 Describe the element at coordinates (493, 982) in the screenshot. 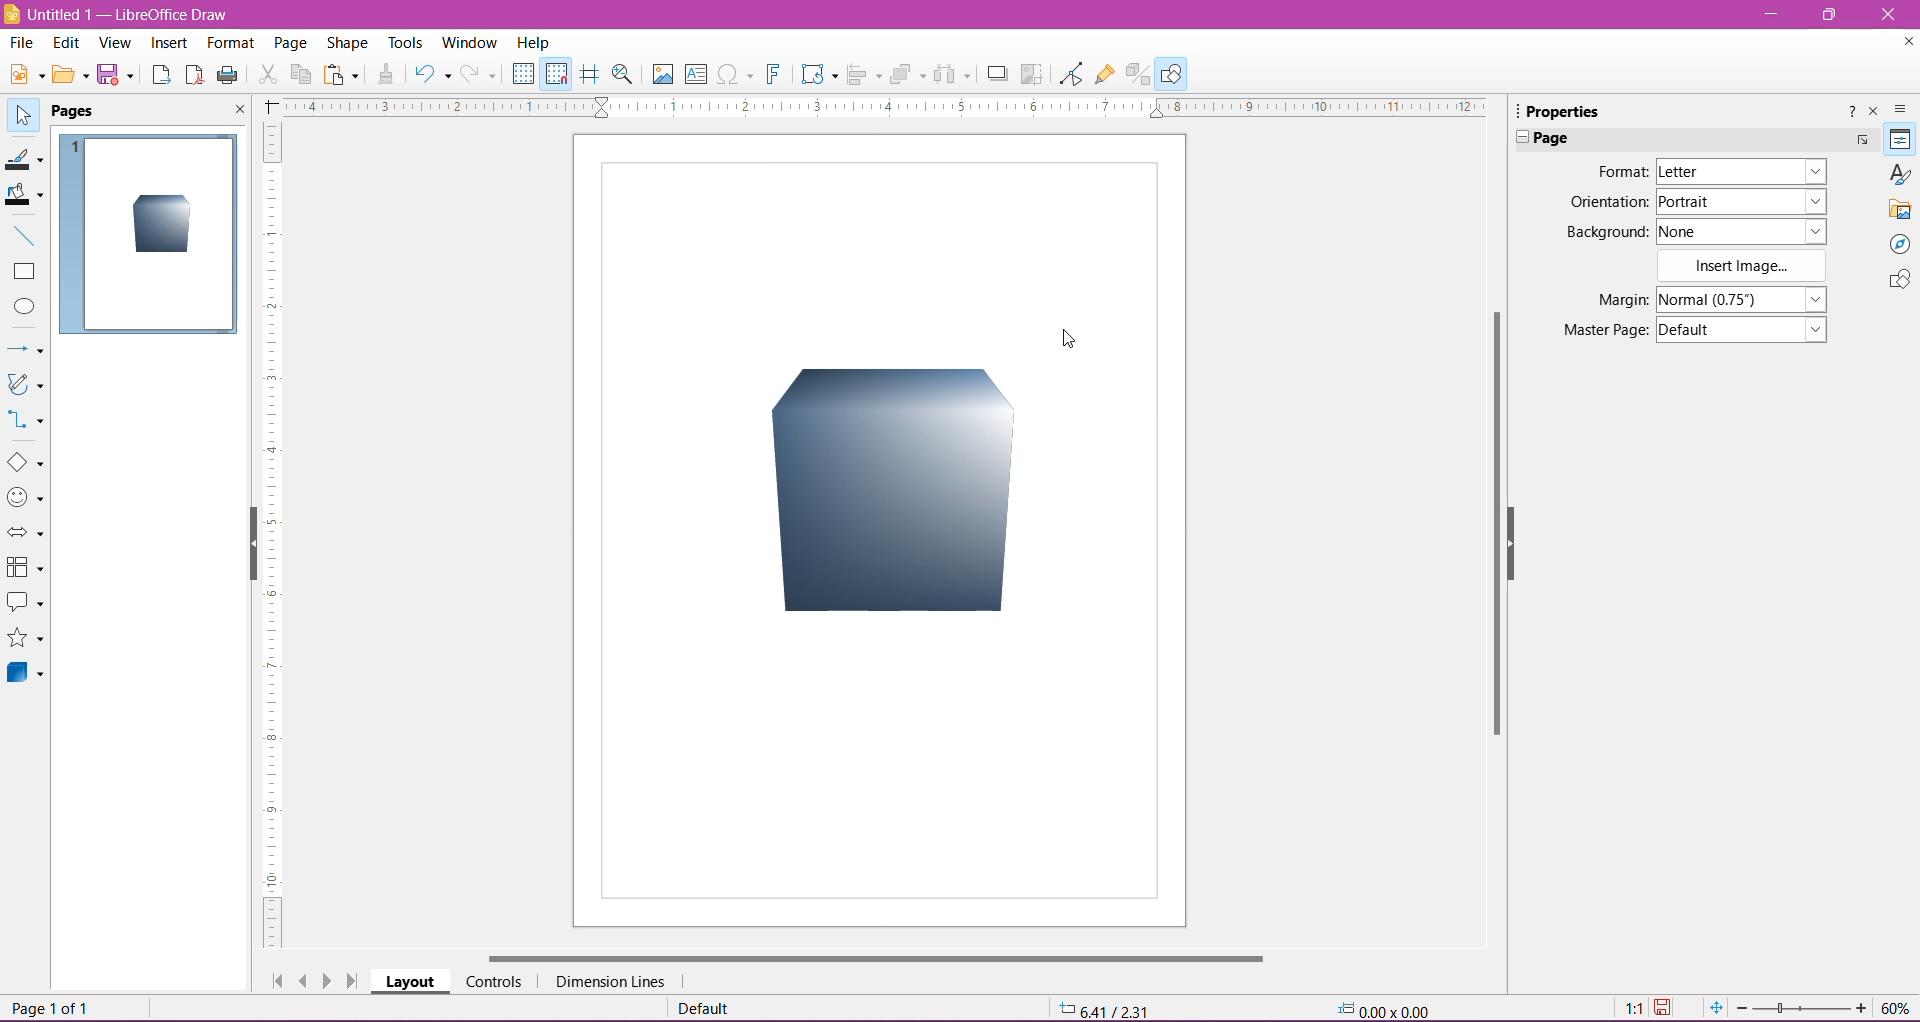

I see `Controls` at that location.